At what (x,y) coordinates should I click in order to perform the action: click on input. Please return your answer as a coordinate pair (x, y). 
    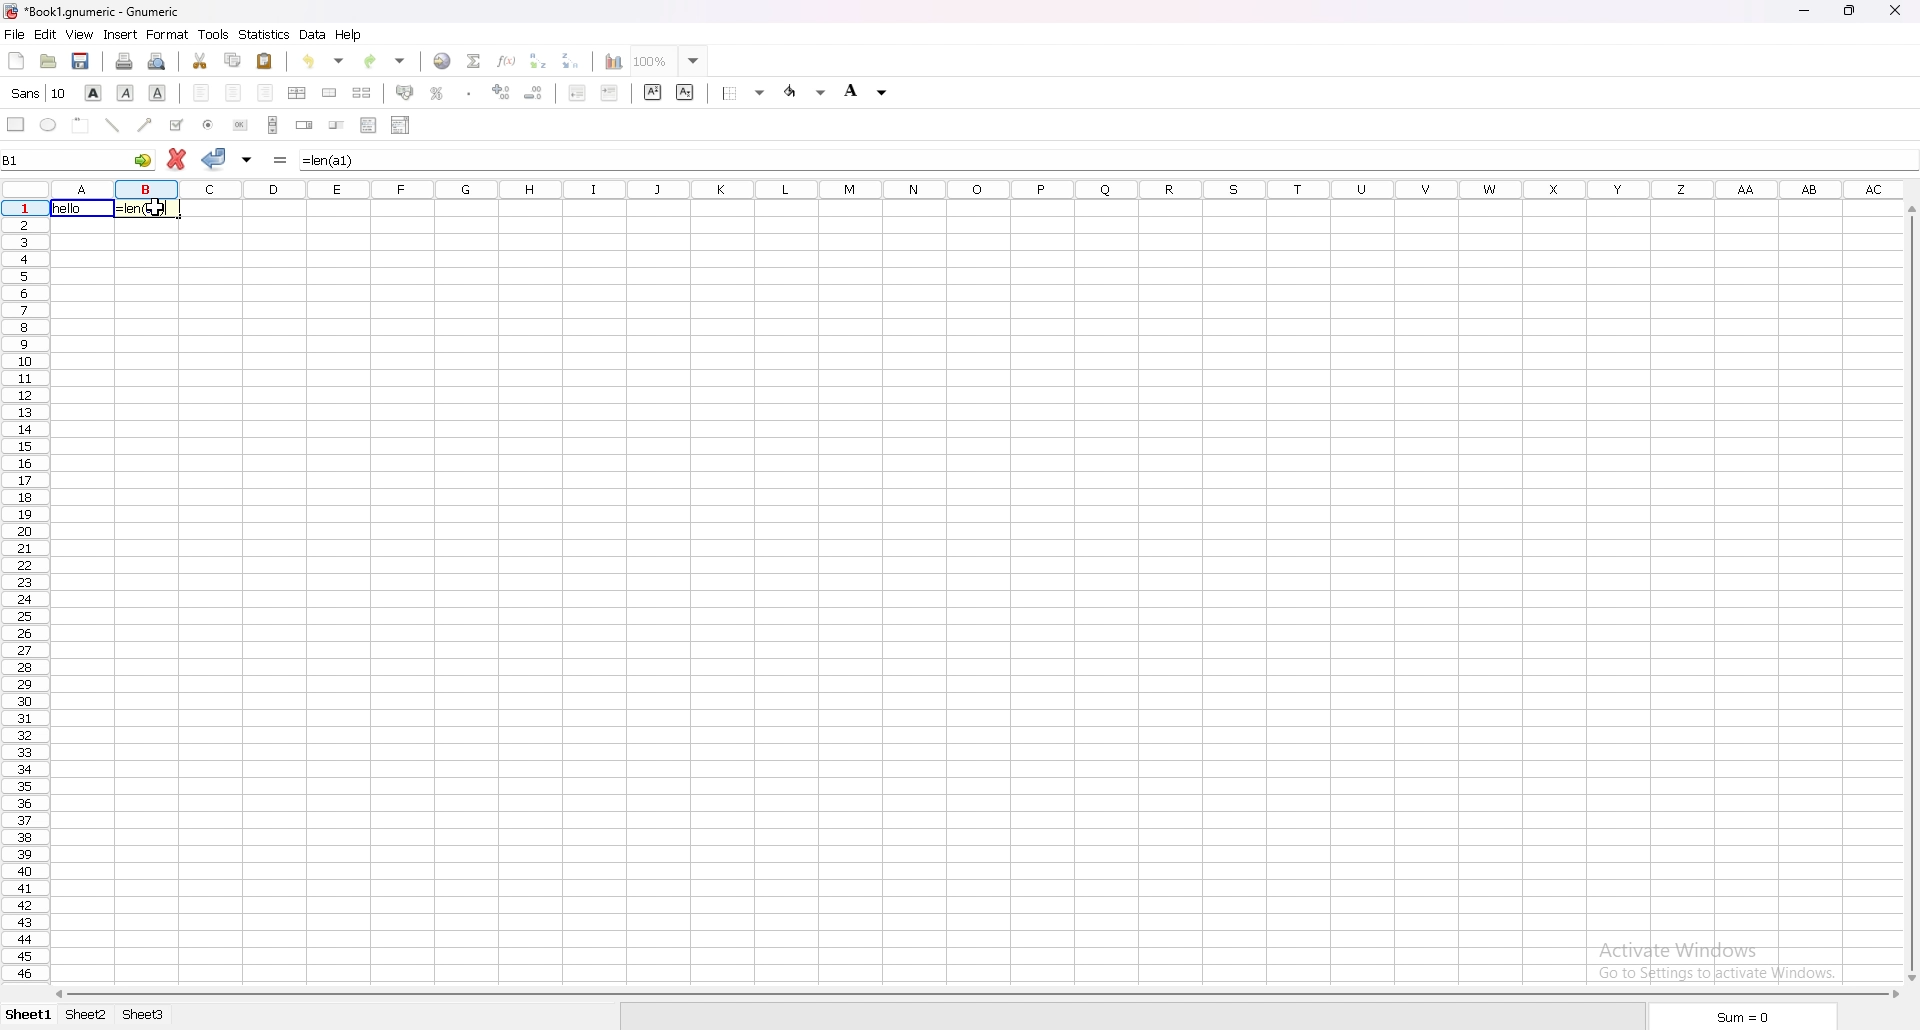
    Looking at the image, I should click on (333, 160).